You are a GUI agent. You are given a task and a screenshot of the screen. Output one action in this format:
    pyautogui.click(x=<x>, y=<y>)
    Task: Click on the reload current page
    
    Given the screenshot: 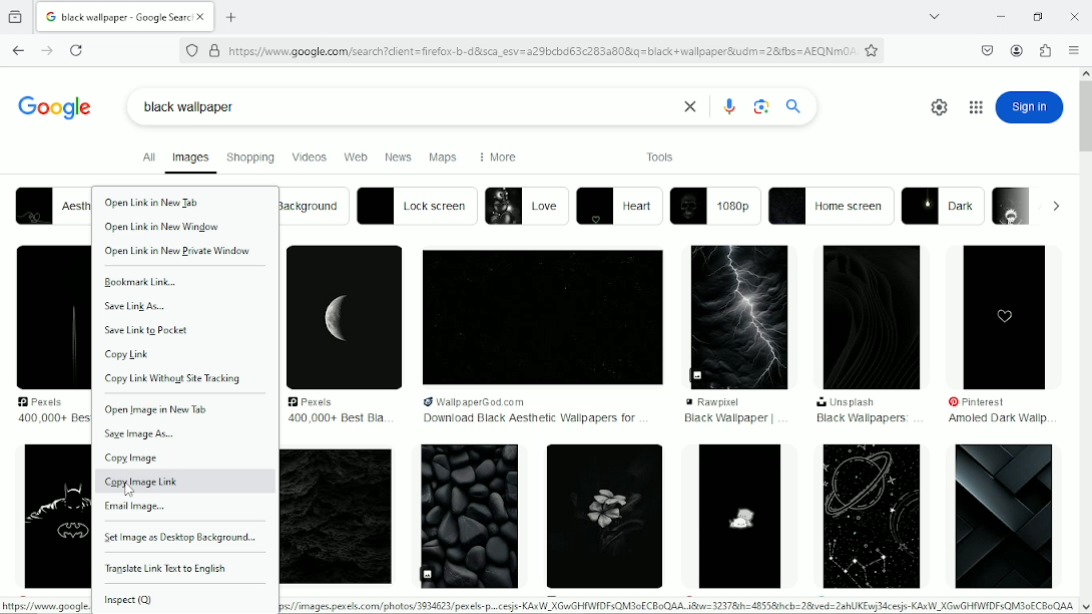 What is the action you would take?
    pyautogui.click(x=76, y=51)
    